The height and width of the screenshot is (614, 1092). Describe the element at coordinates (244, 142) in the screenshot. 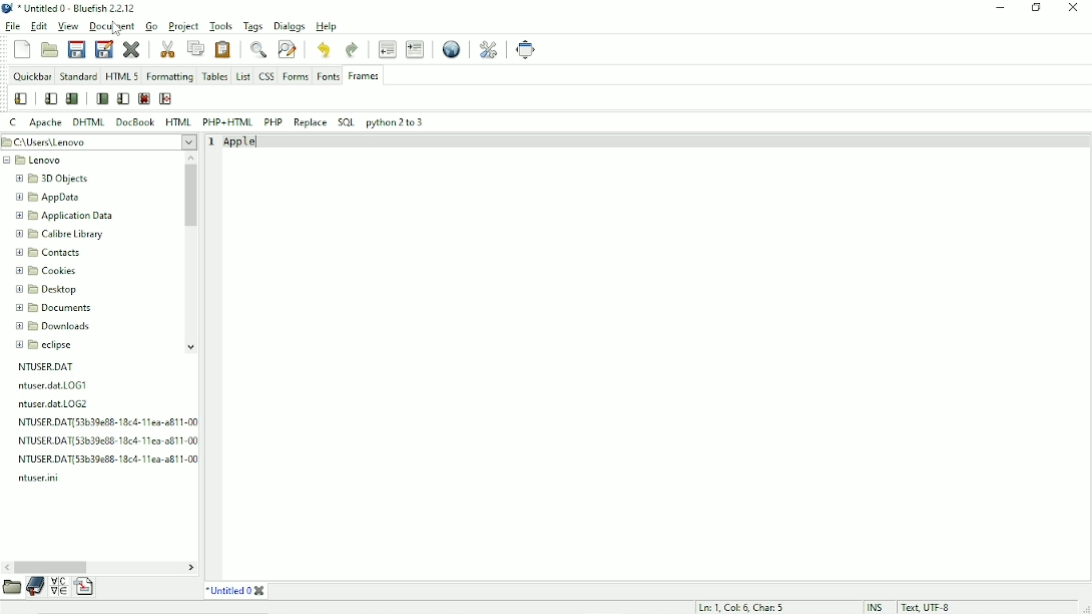

I see `Apple` at that location.